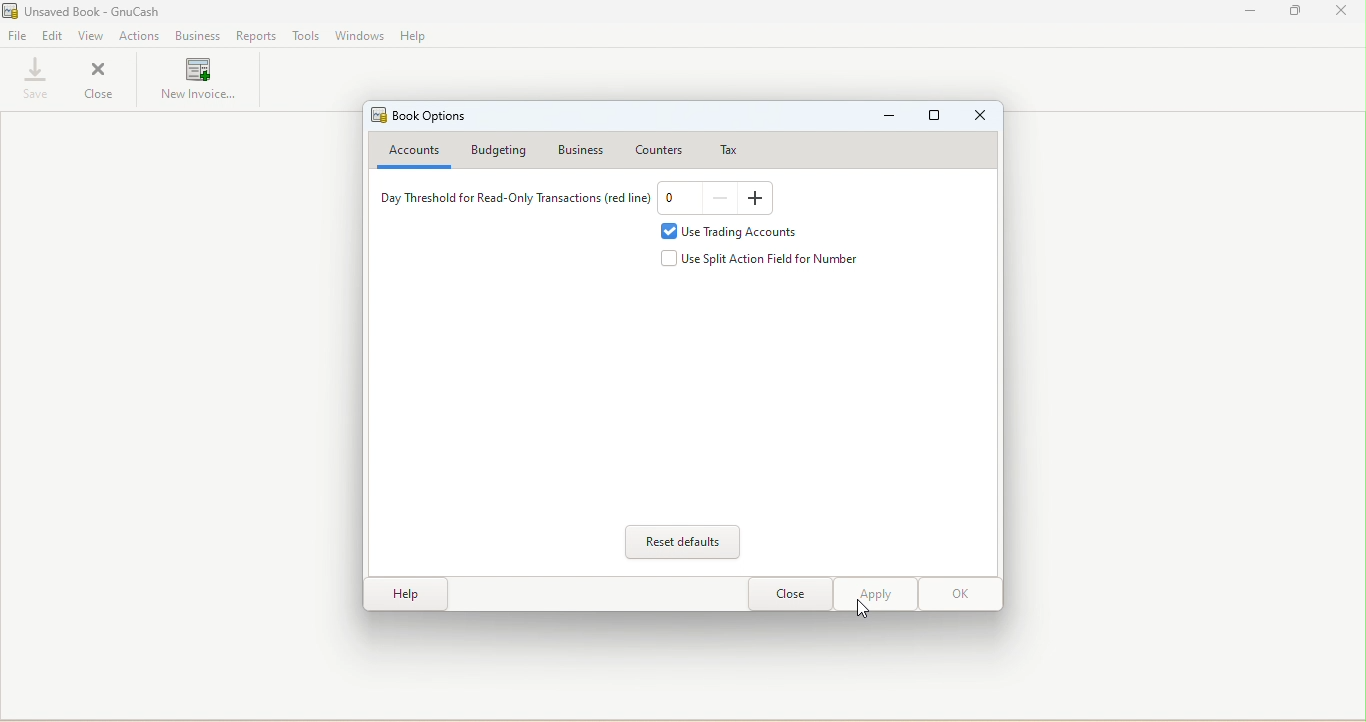 Image resolution: width=1366 pixels, height=722 pixels. What do you see at coordinates (982, 117) in the screenshot?
I see `Close` at bounding box center [982, 117].